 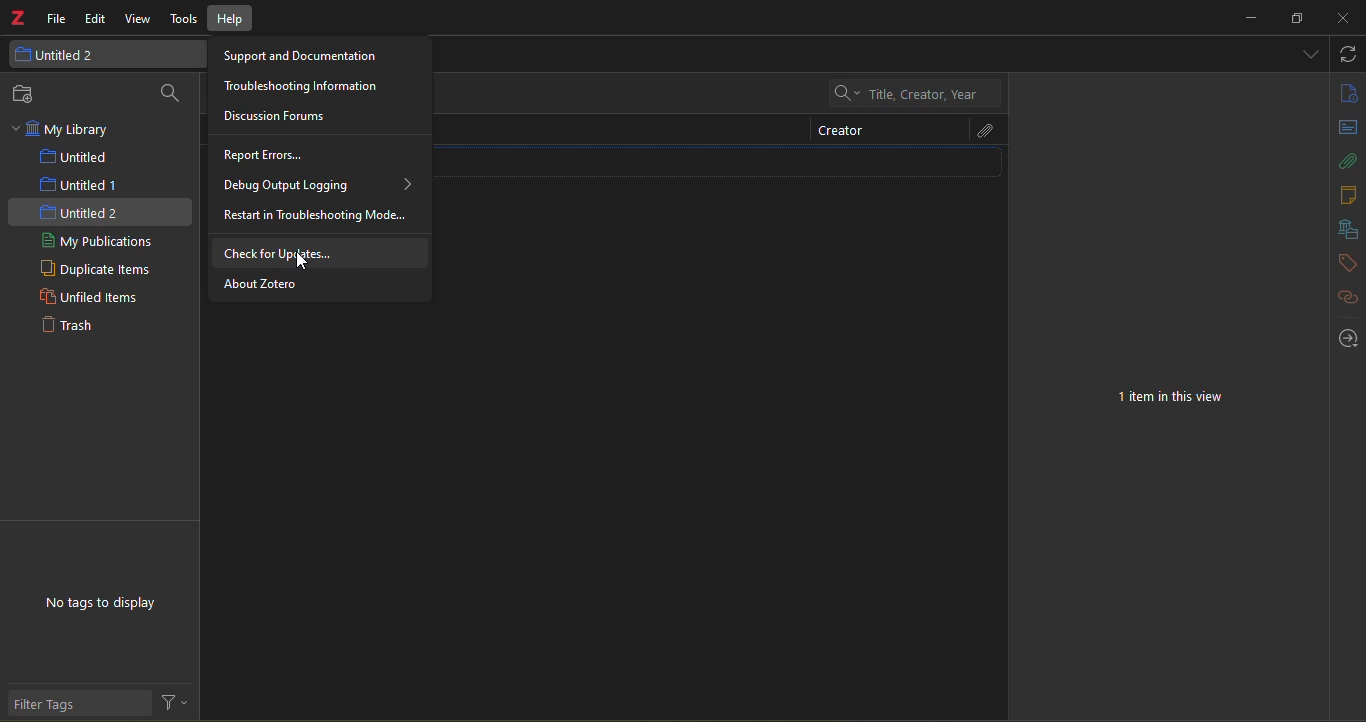 What do you see at coordinates (1345, 263) in the screenshot?
I see `tags` at bounding box center [1345, 263].